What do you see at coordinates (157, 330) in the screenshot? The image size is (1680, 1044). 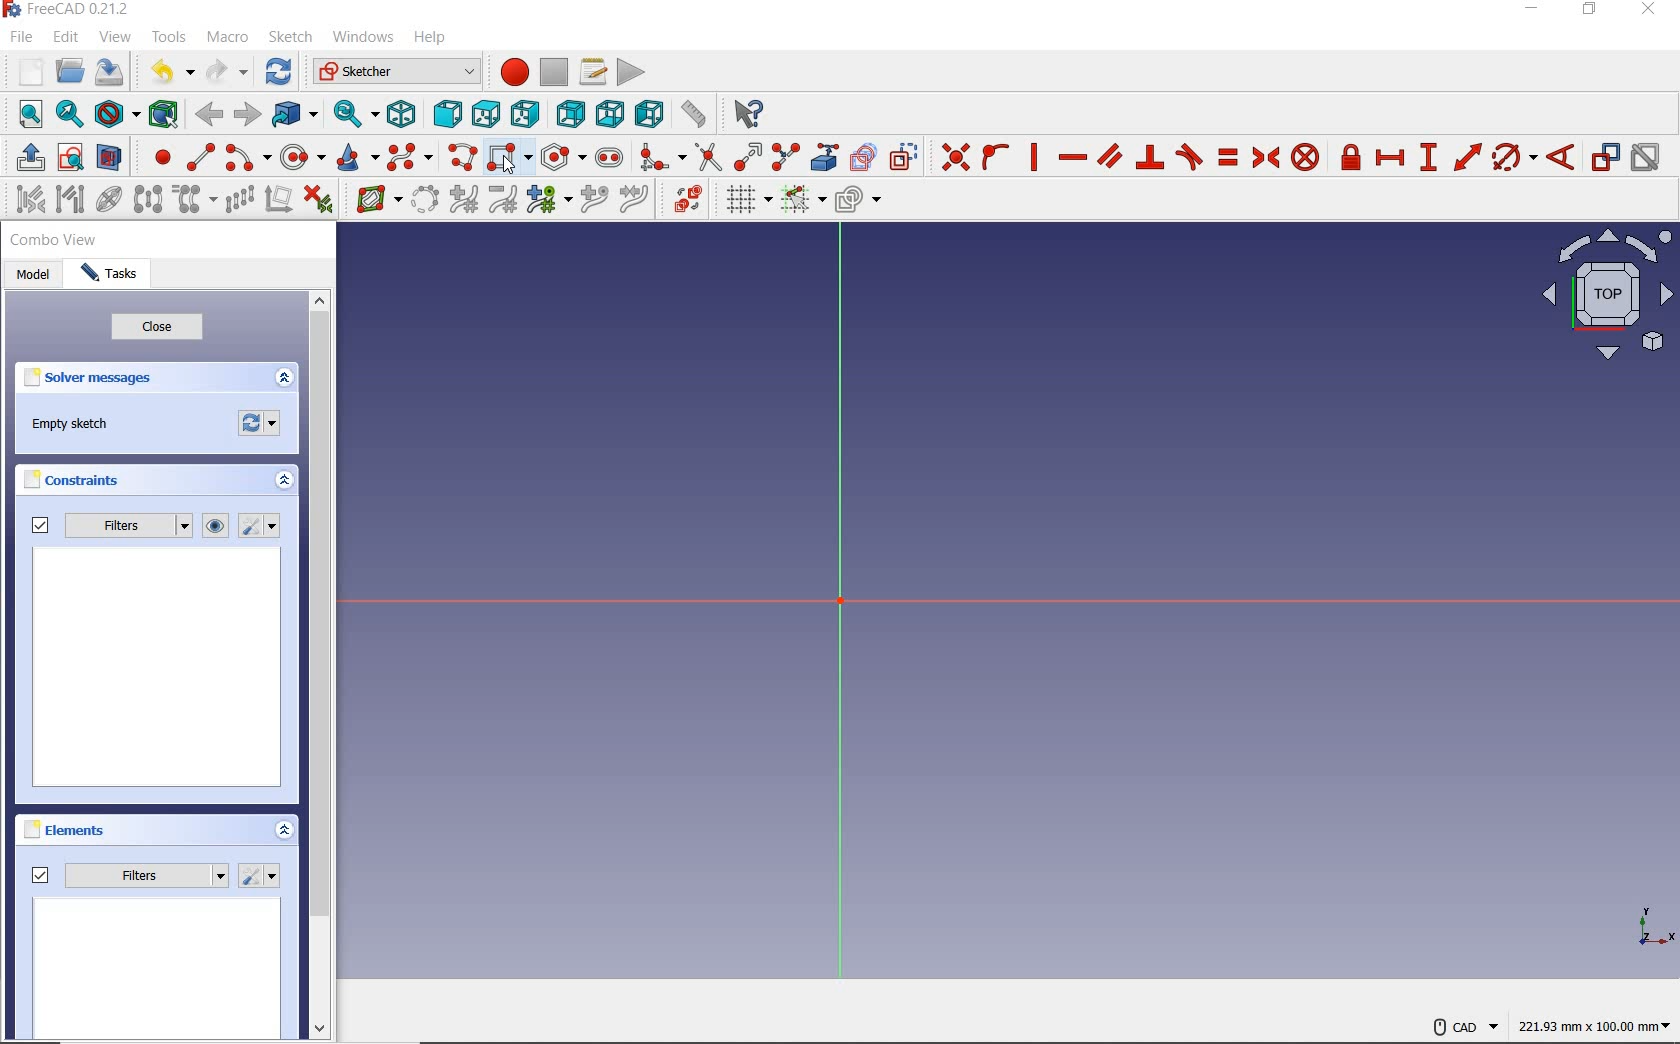 I see `close` at bounding box center [157, 330].